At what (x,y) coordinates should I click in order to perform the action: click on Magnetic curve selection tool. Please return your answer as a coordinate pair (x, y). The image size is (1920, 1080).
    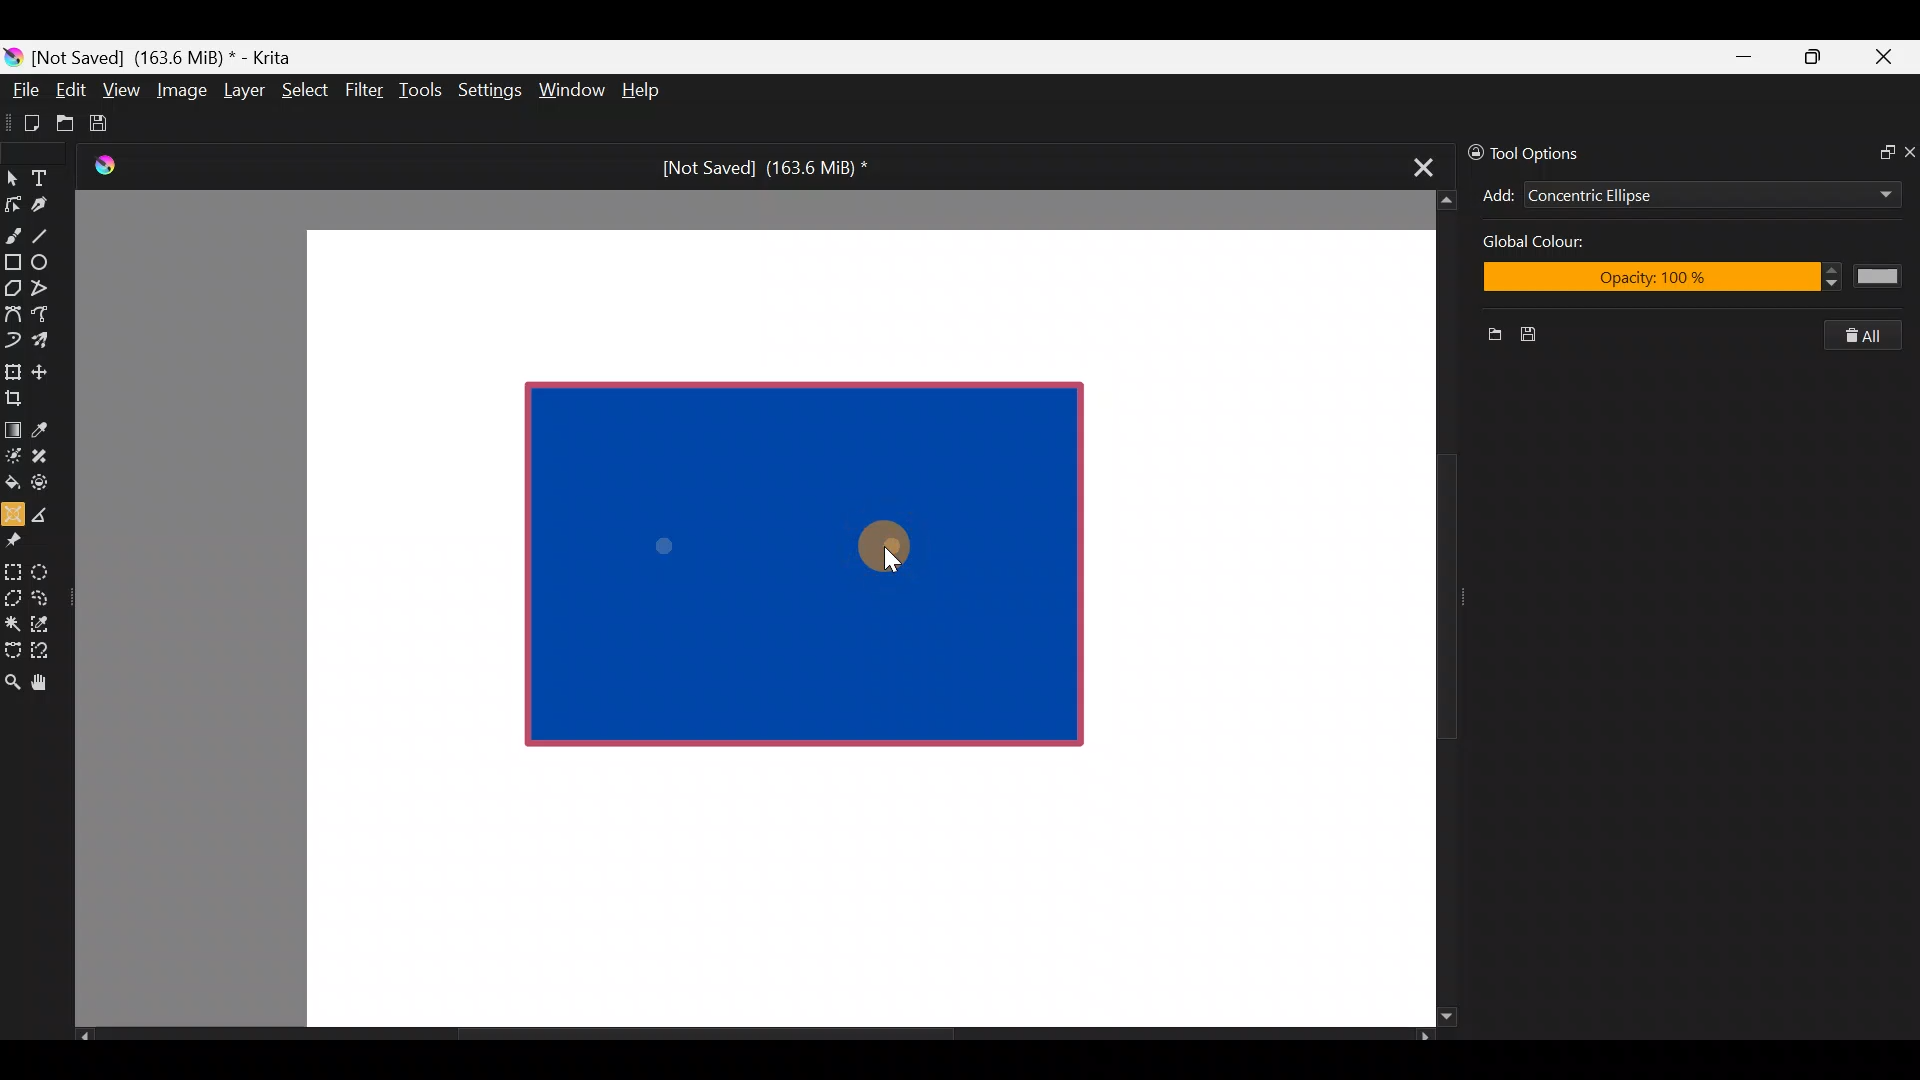
    Looking at the image, I should click on (46, 652).